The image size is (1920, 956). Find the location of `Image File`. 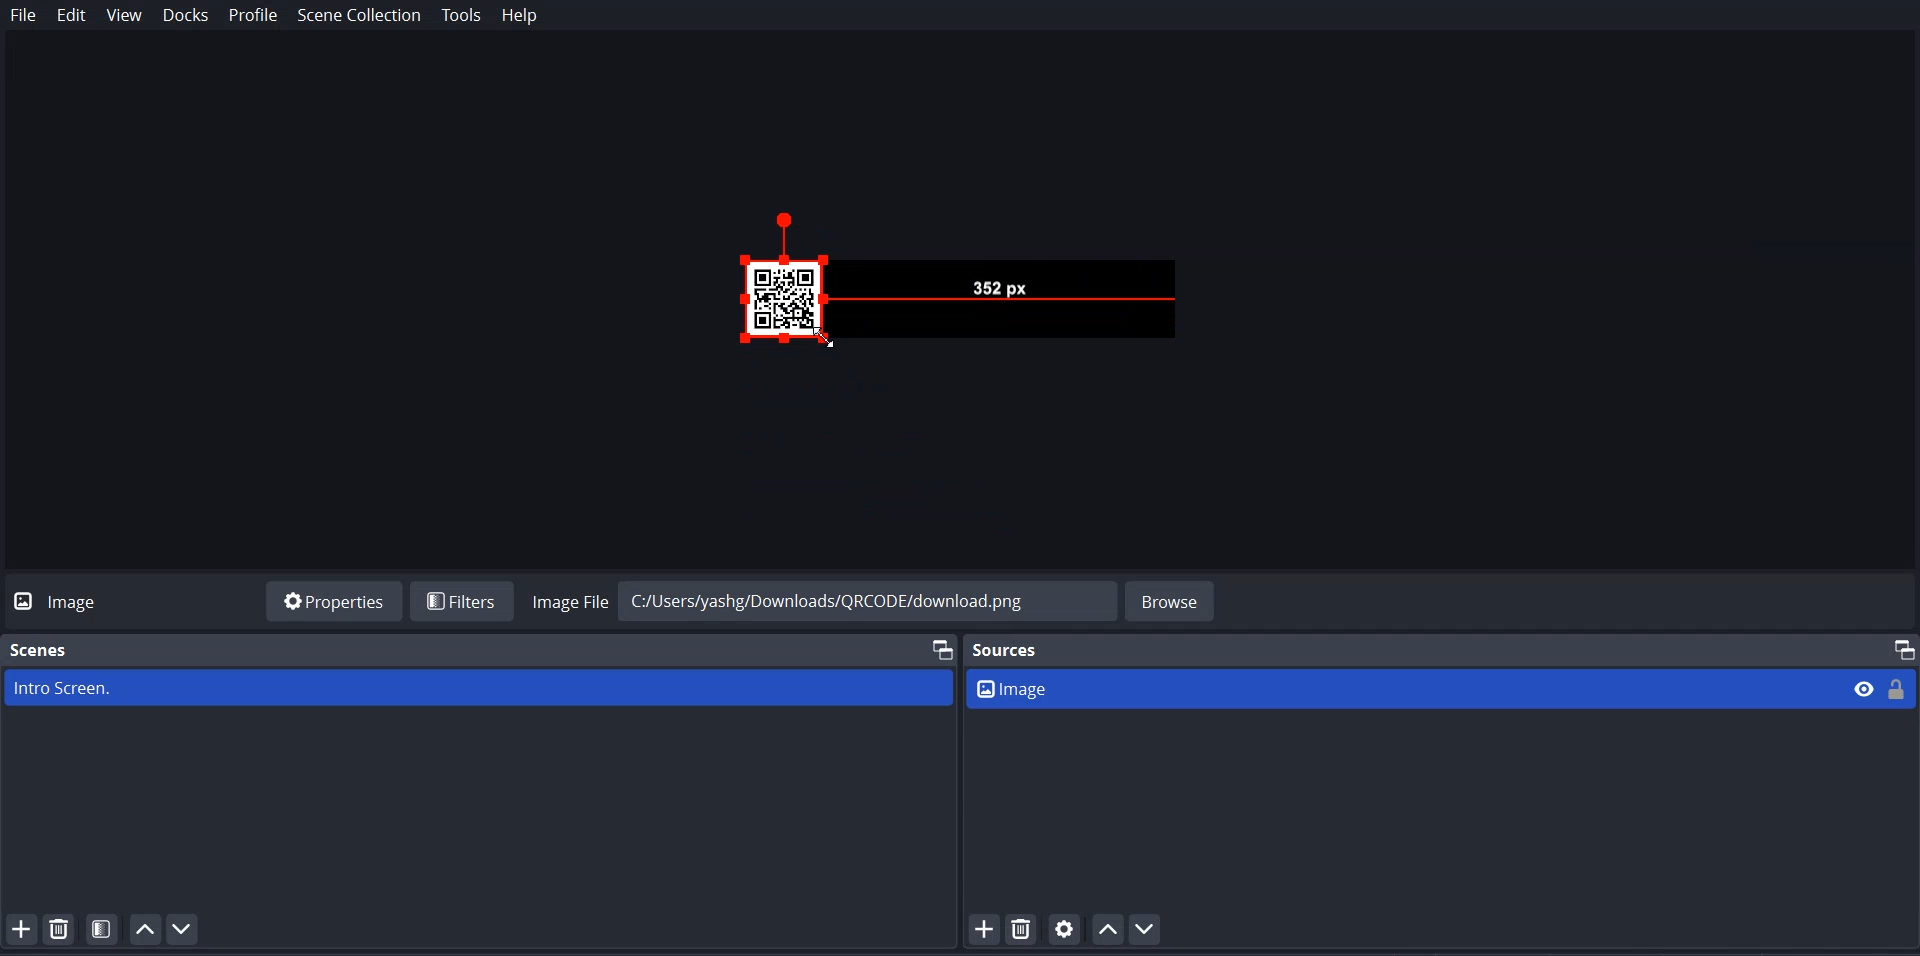

Image File is located at coordinates (569, 599).